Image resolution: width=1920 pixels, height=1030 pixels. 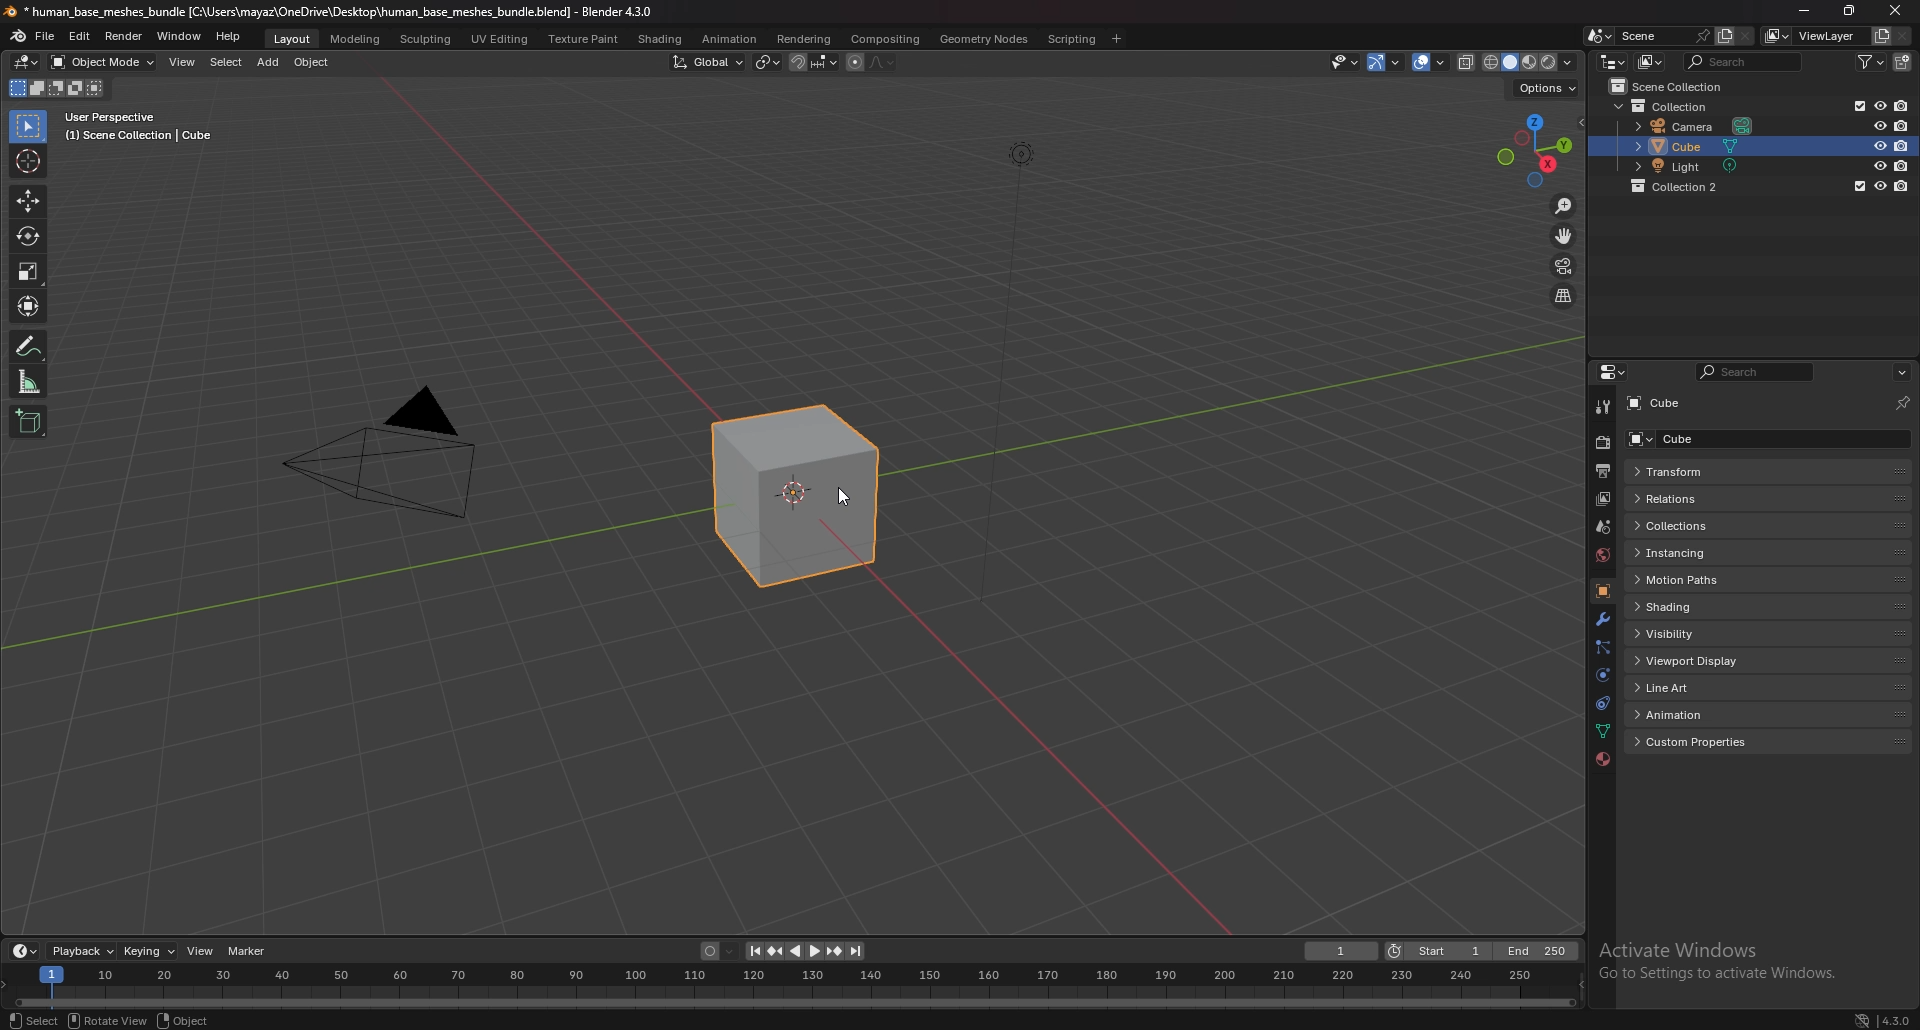 What do you see at coordinates (1603, 648) in the screenshot?
I see `particles` at bounding box center [1603, 648].